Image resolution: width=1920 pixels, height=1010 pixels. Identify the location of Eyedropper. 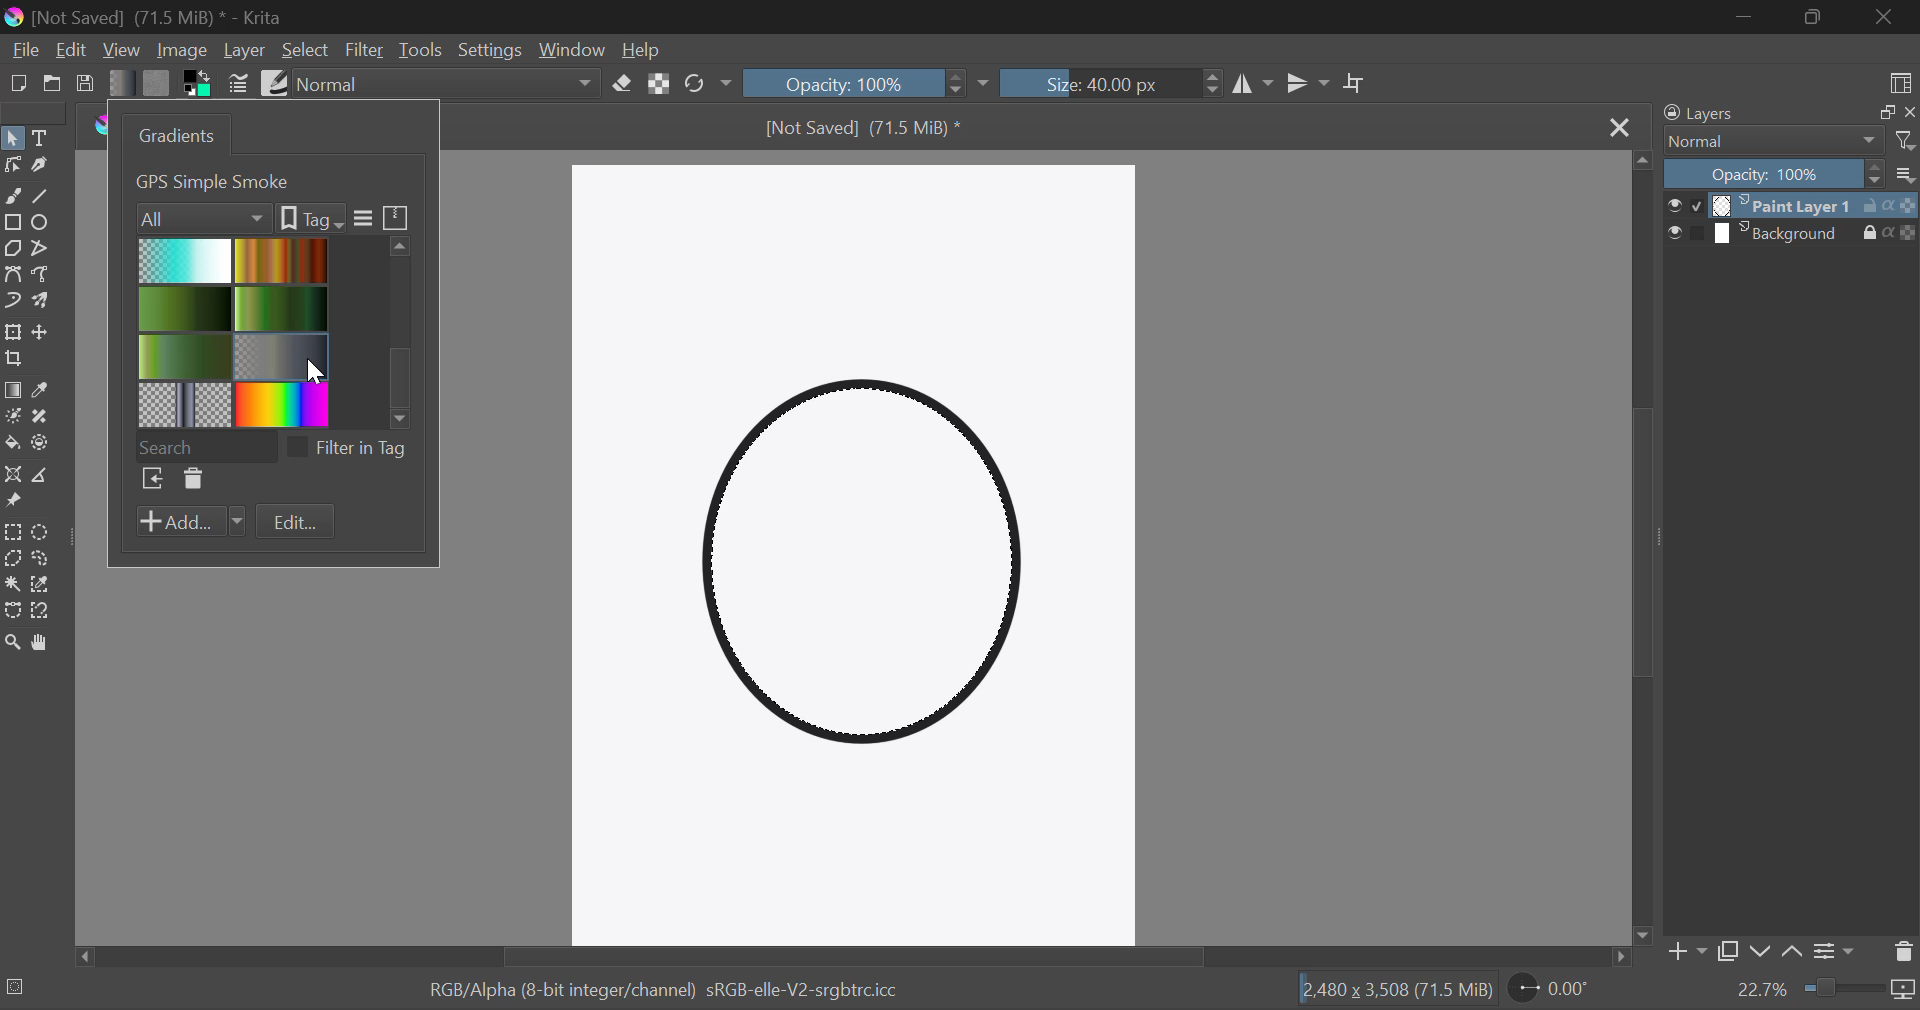
(46, 390).